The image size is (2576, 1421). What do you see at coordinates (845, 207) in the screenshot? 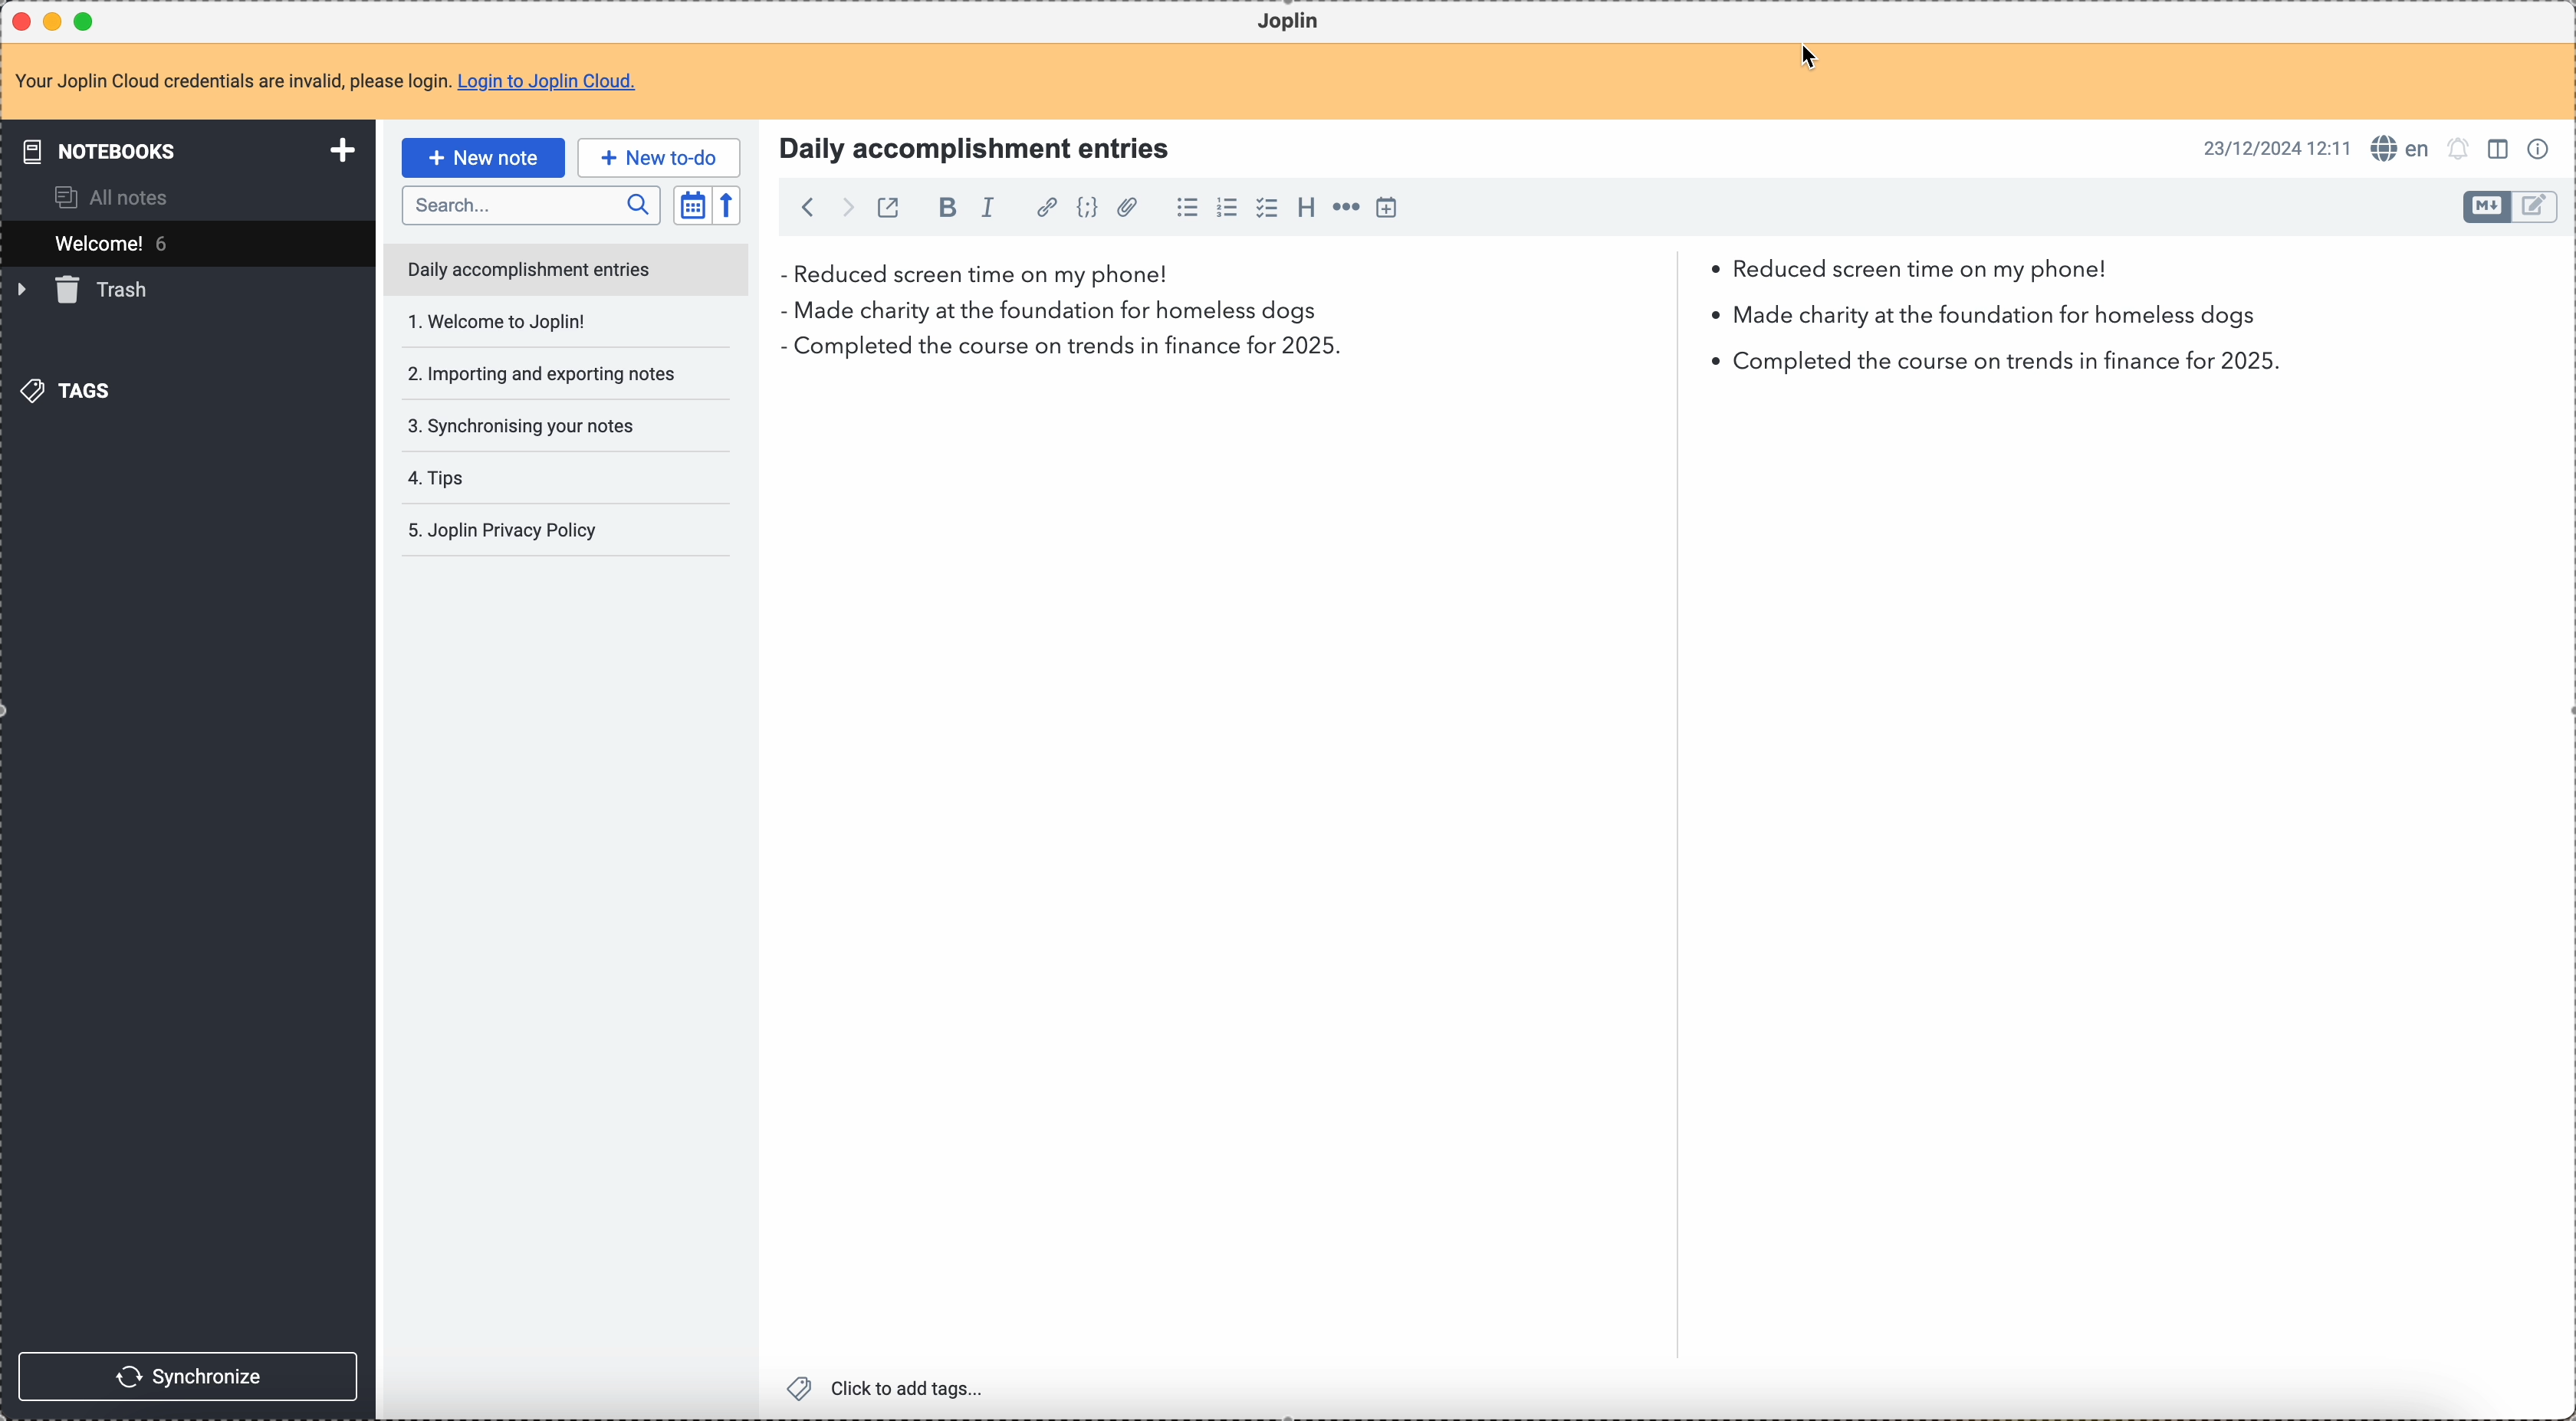
I see `foward` at bounding box center [845, 207].